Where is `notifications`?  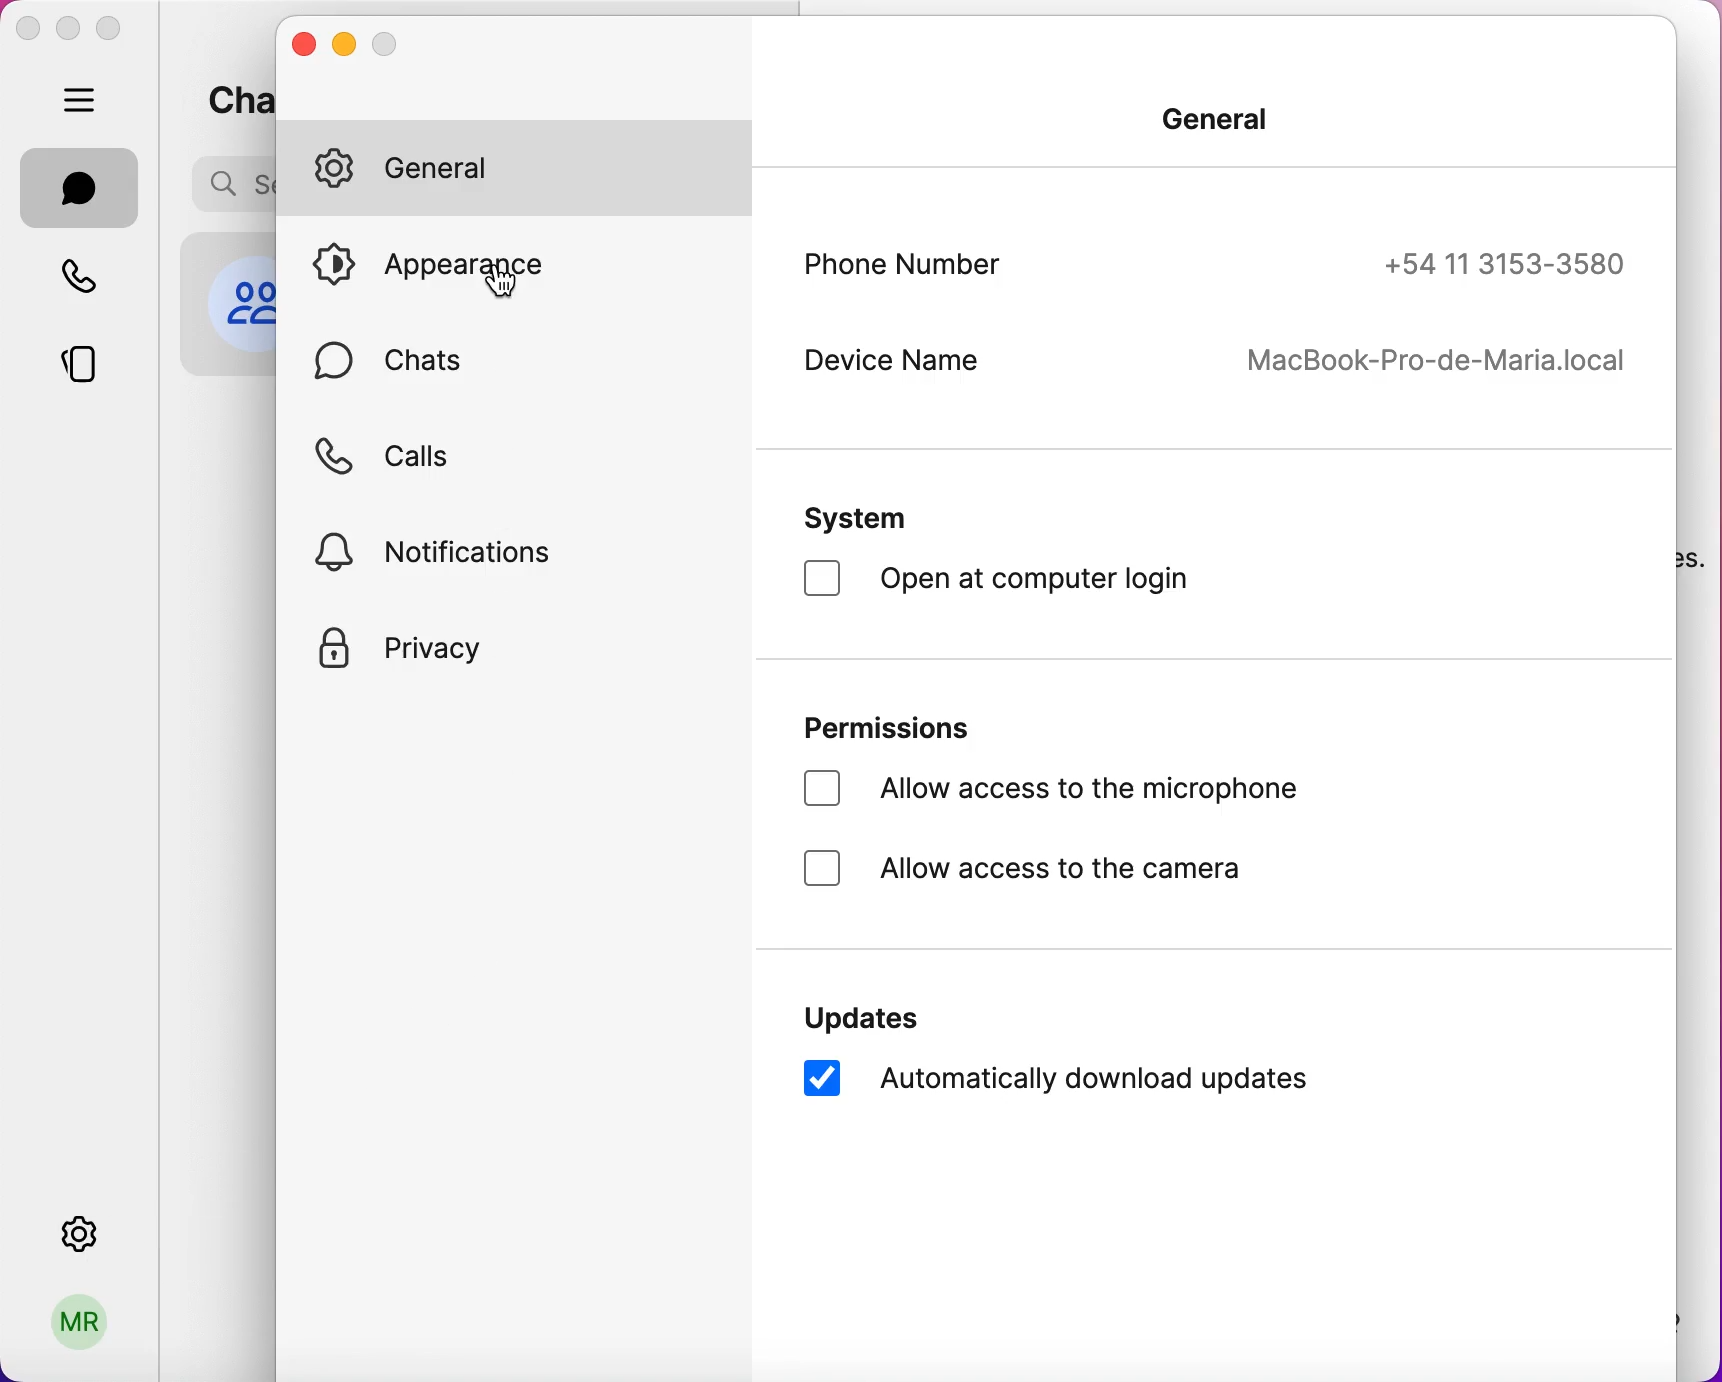 notifications is located at coordinates (461, 554).